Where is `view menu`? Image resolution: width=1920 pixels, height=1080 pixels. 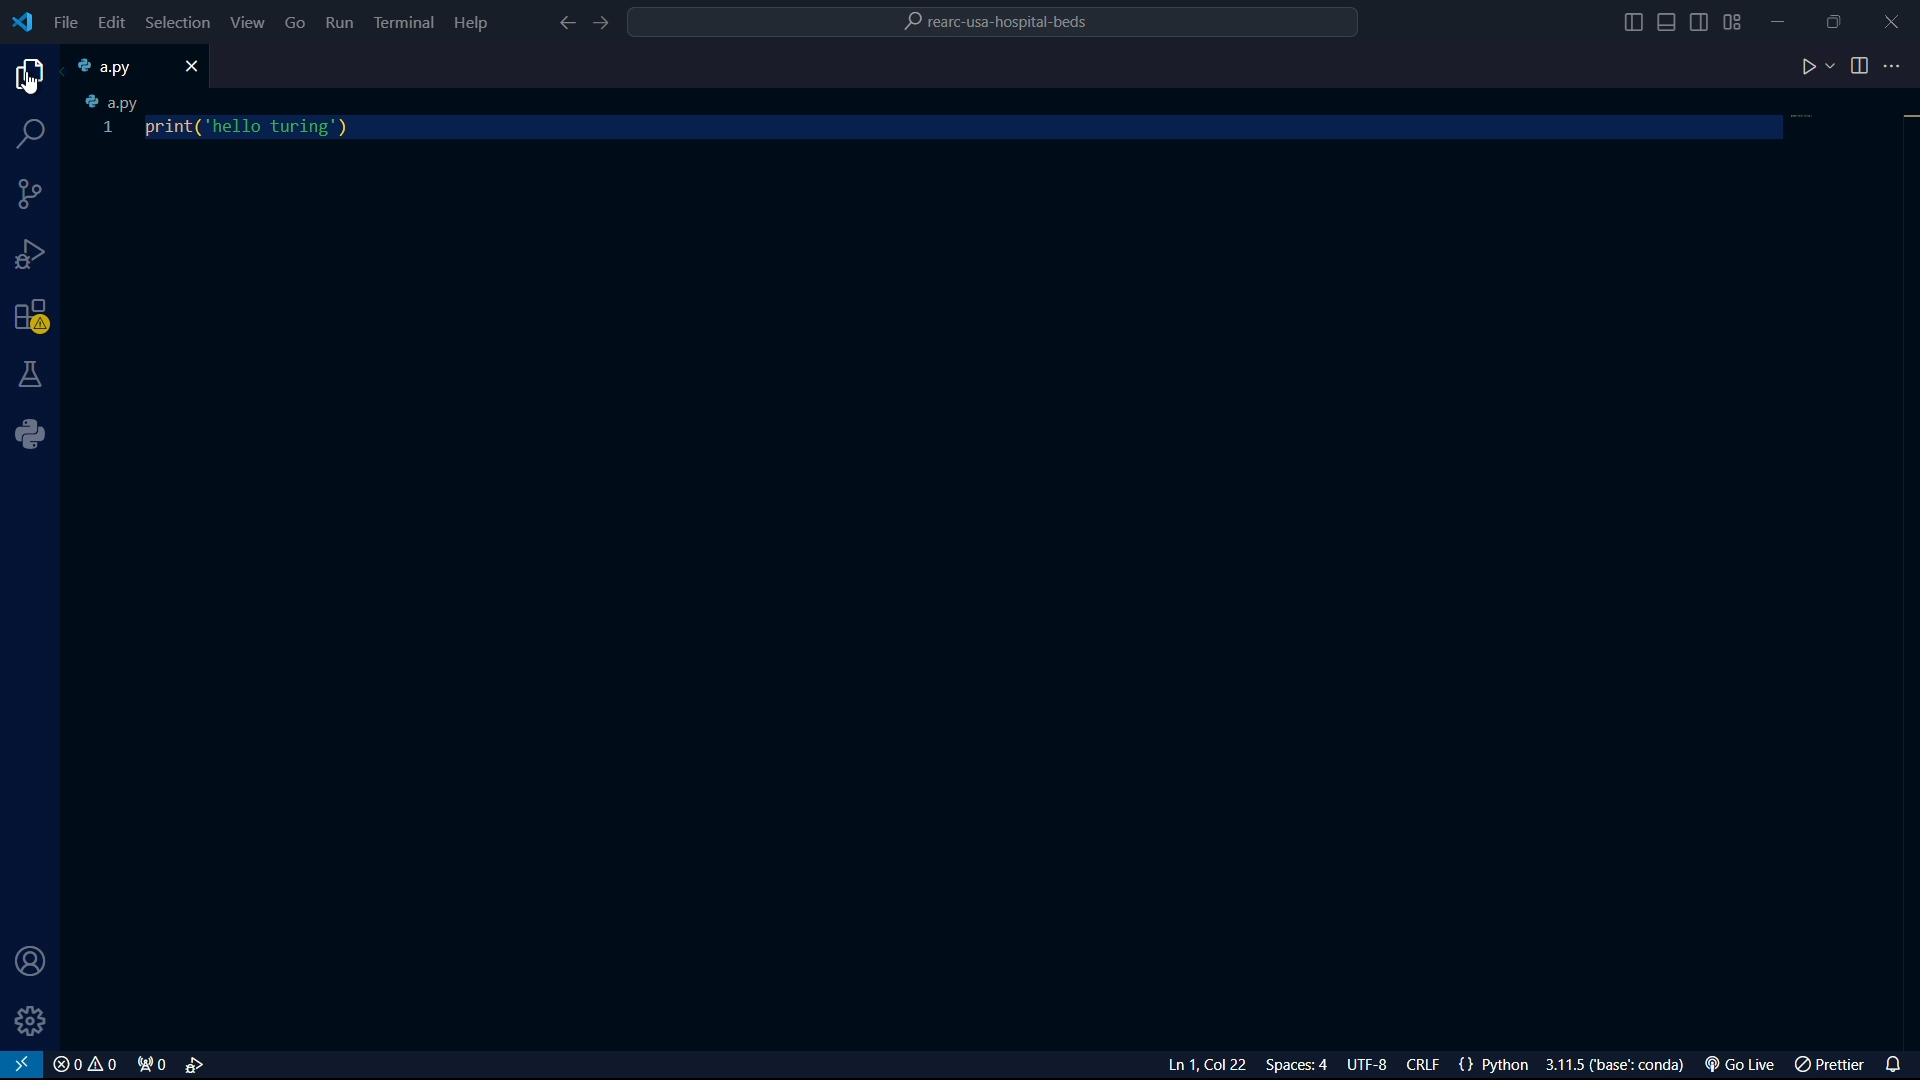
view menu is located at coordinates (247, 22).